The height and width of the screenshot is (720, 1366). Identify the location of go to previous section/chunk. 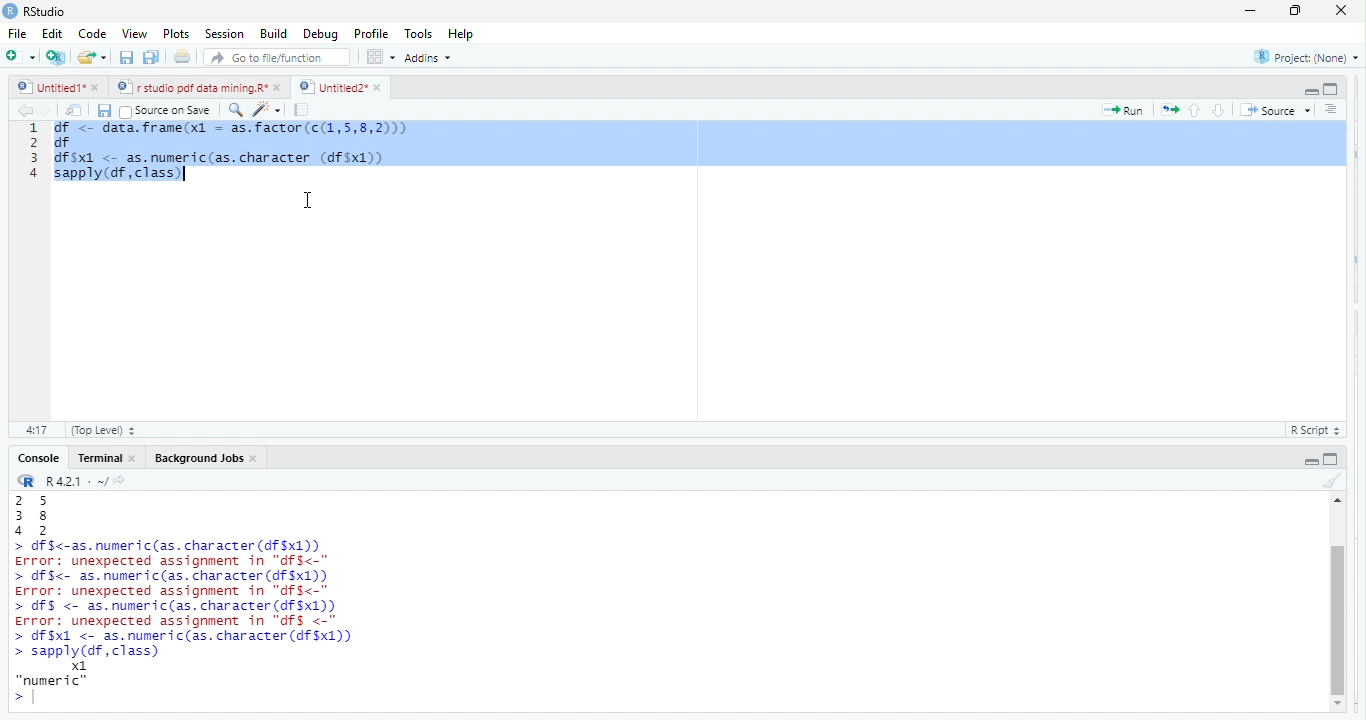
(1196, 109).